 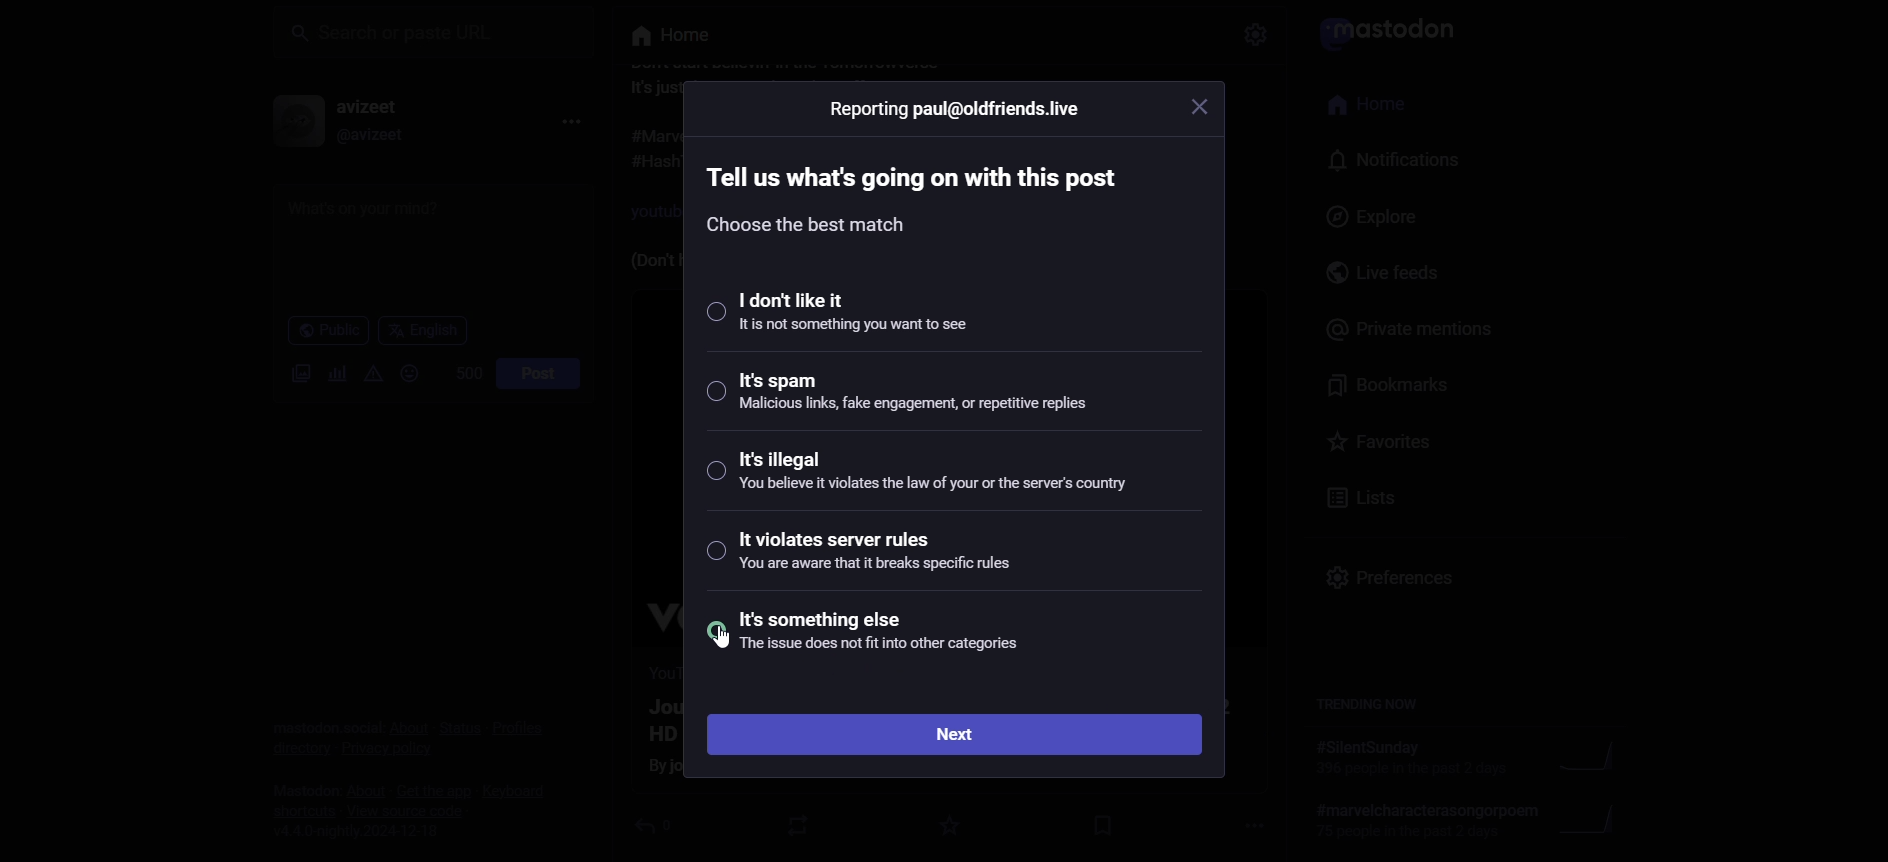 What do you see at coordinates (959, 731) in the screenshot?
I see `next` at bounding box center [959, 731].